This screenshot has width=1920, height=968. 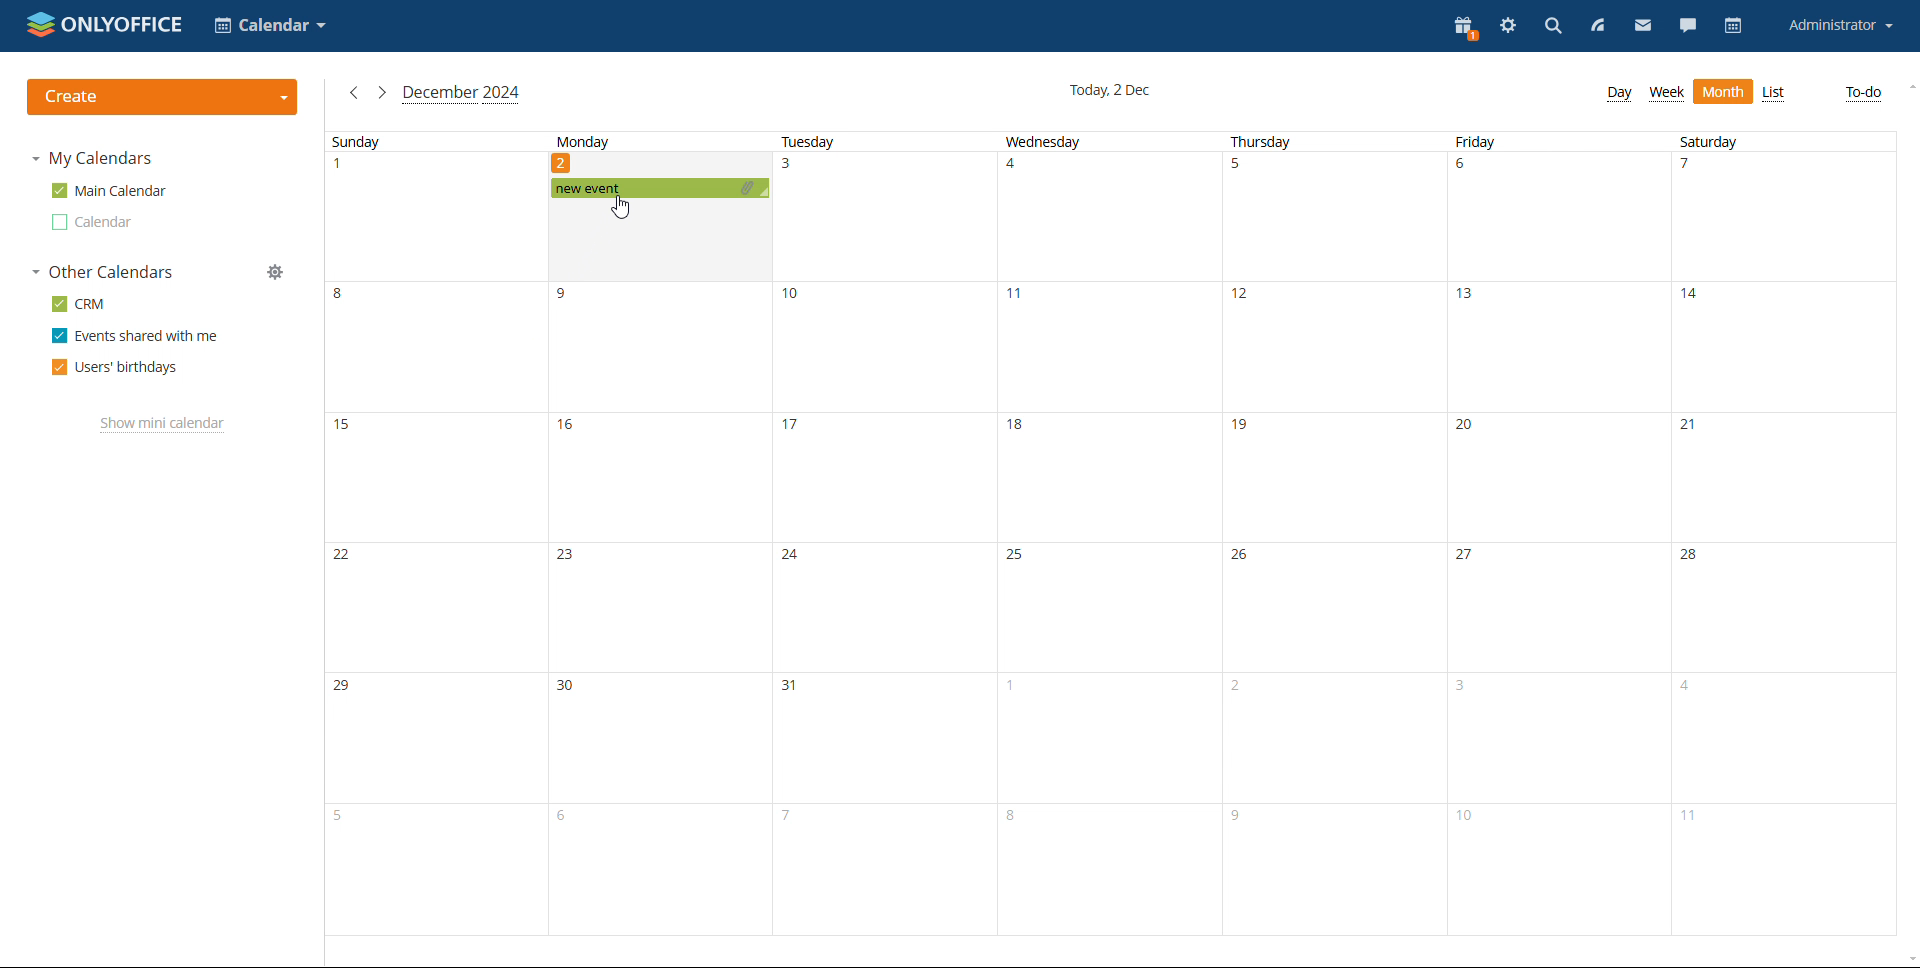 I want to click on 3, so click(x=1466, y=687).